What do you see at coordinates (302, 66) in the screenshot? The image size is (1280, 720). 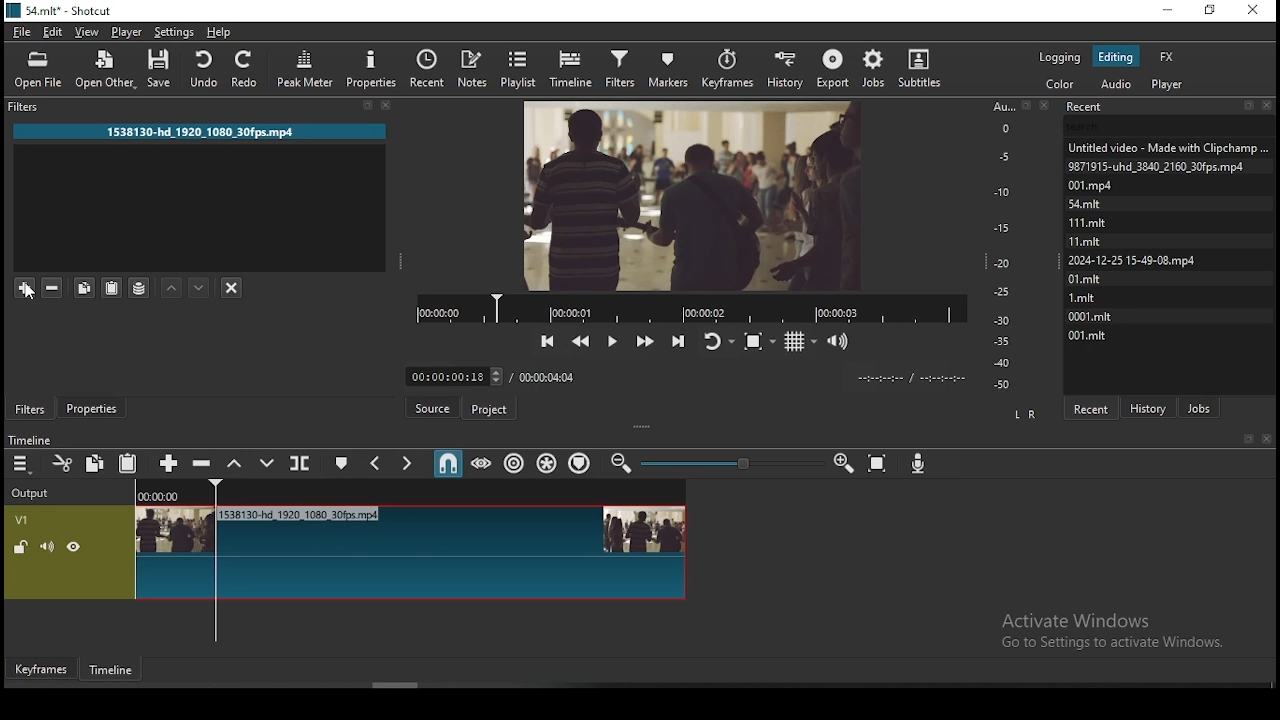 I see `peak meter` at bounding box center [302, 66].